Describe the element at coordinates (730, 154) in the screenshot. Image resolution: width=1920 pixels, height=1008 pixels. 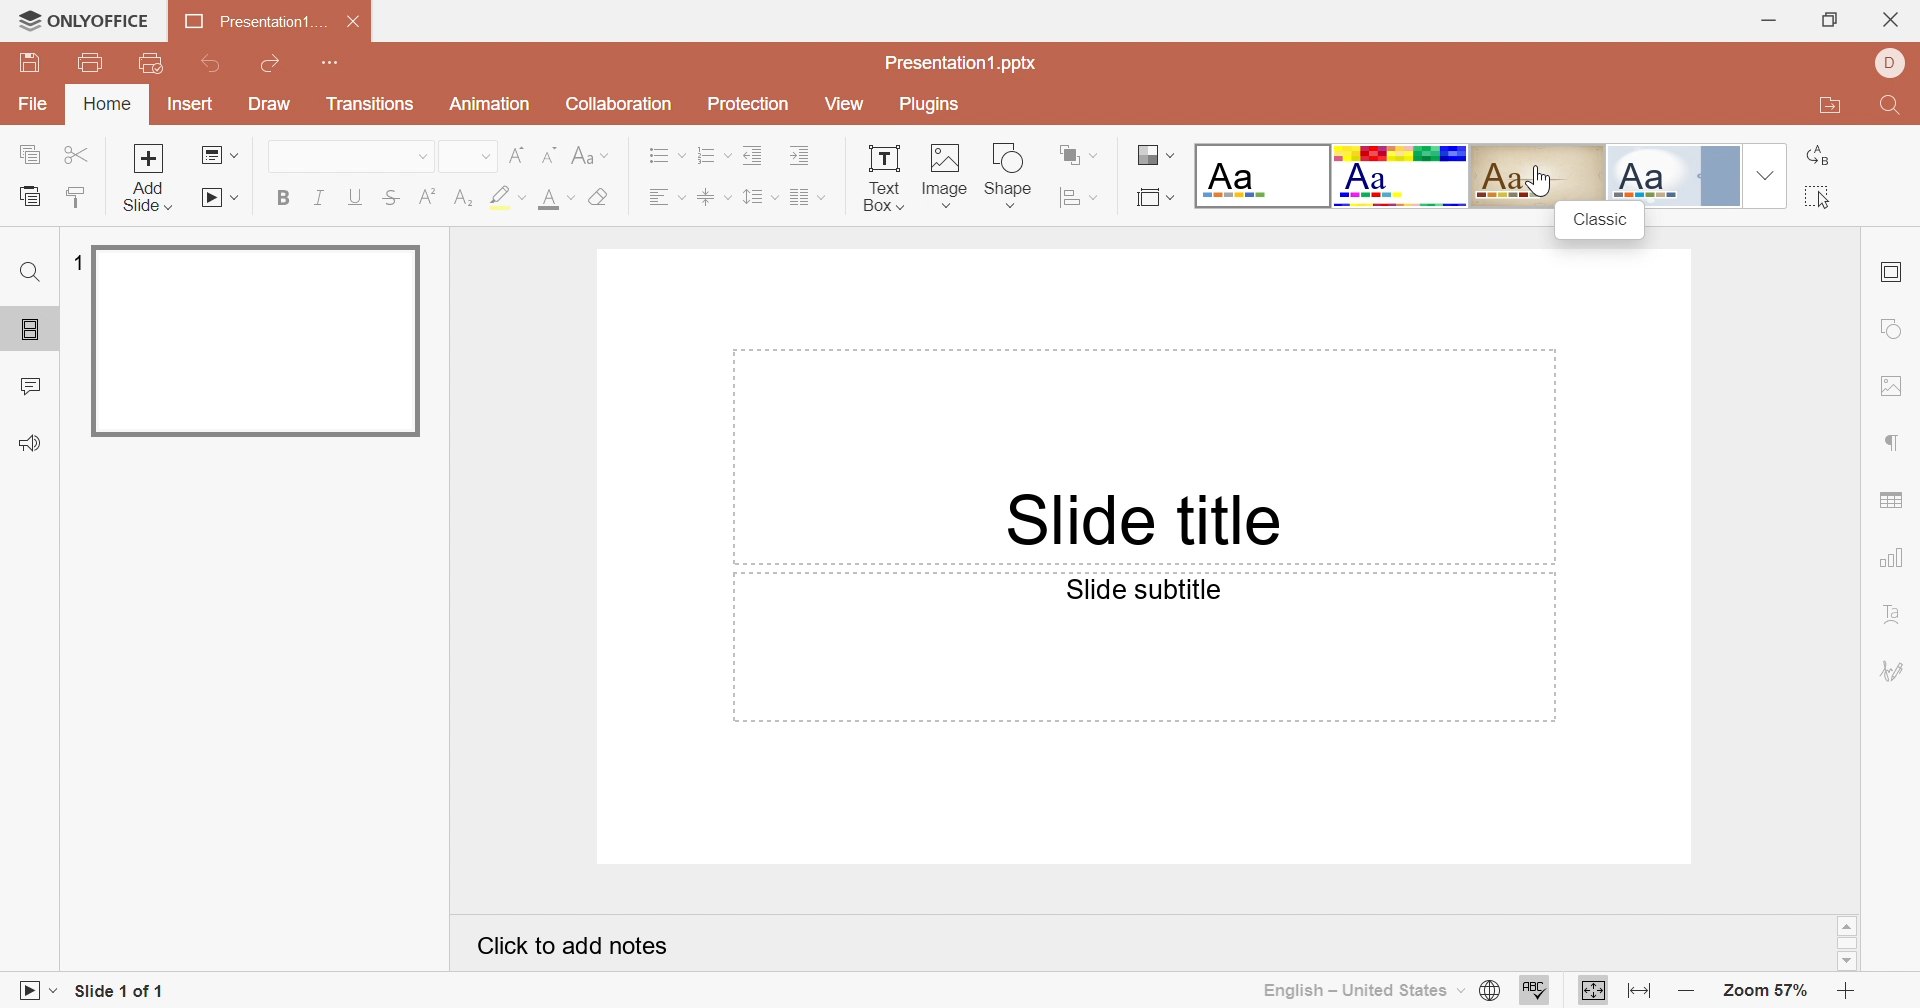
I see `Drop Down` at that location.